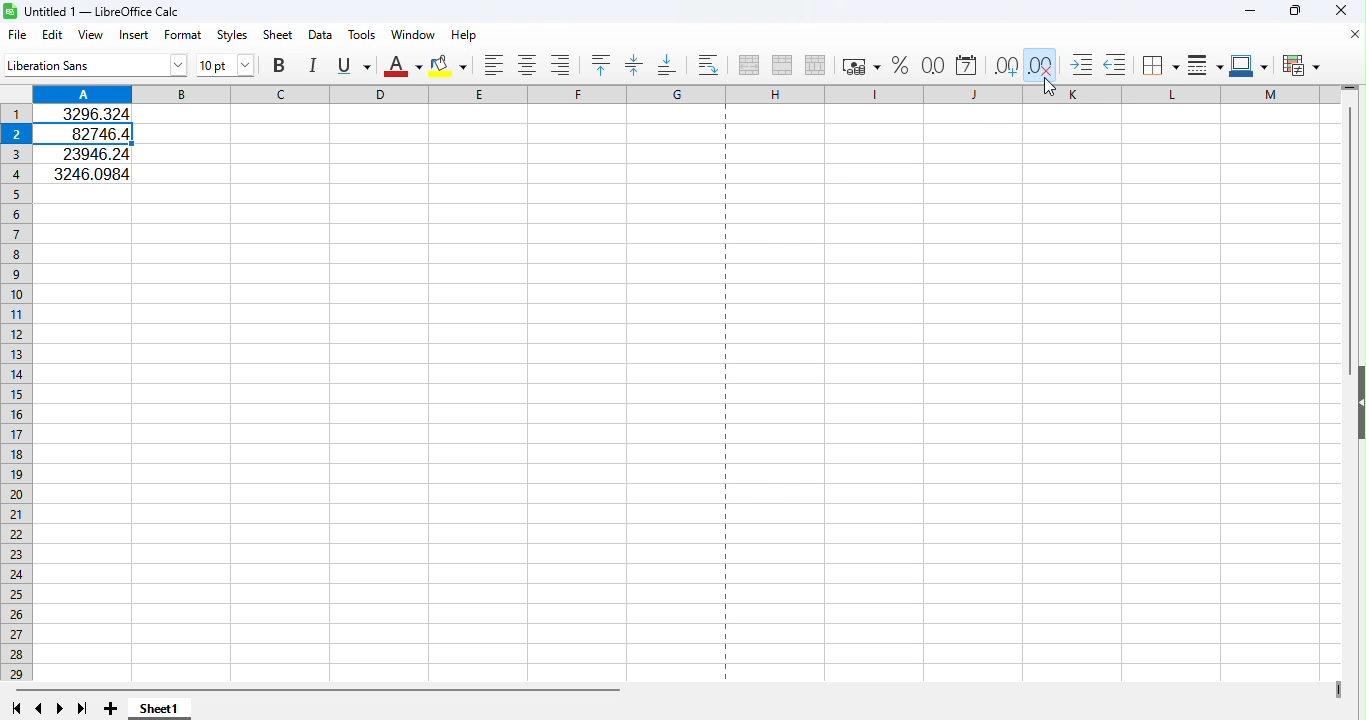  What do you see at coordinates (692, 434) in the screenshot?
I see `Cells` at bounding box center [692, 434].